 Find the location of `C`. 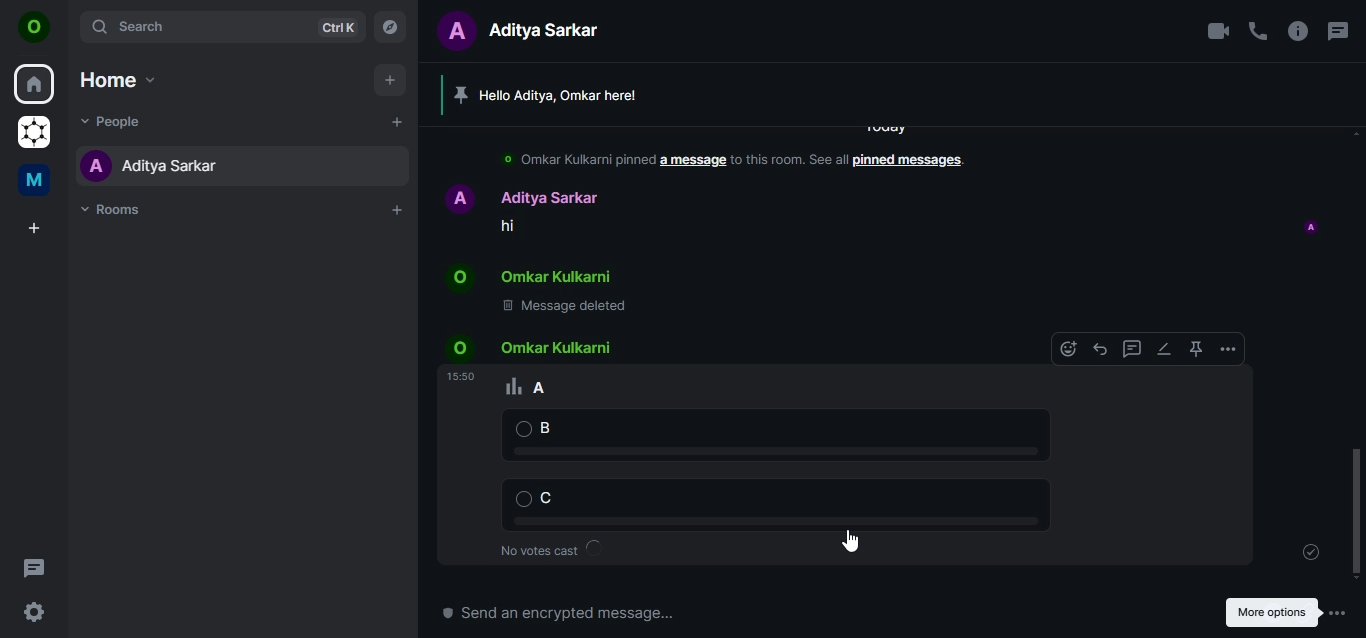

C is located at coordinates (763, 501).